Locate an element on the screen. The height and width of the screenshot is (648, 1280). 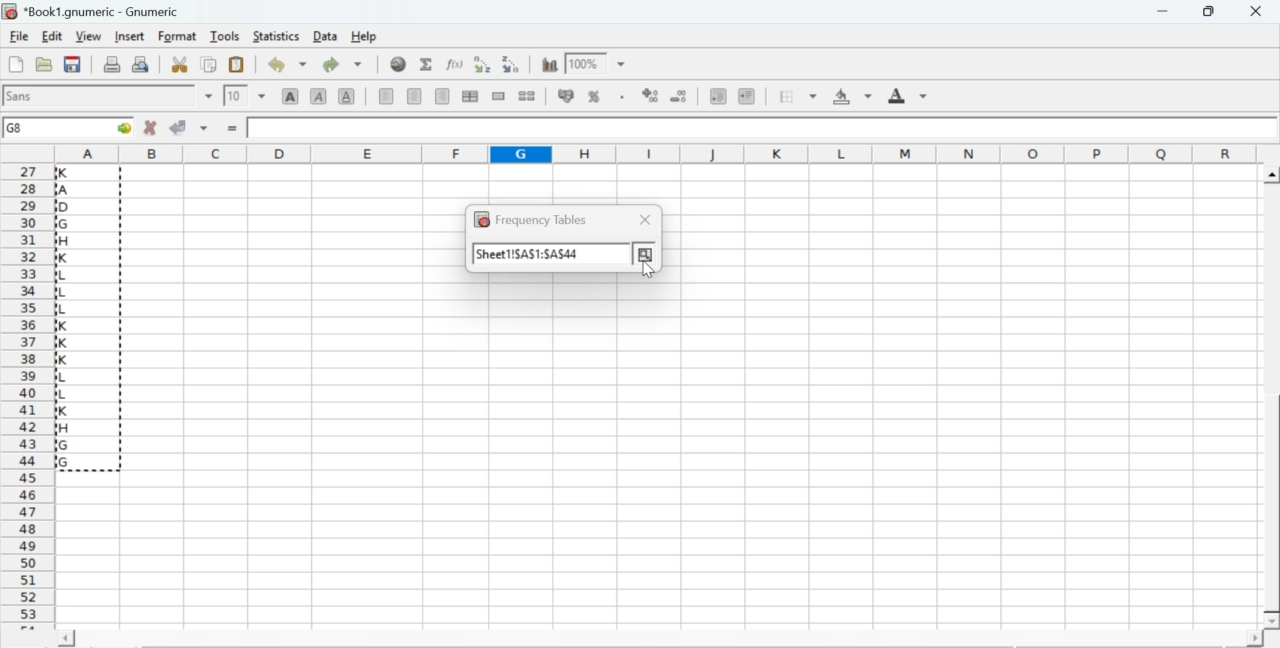
cursor is located at coordinates (70, 172).